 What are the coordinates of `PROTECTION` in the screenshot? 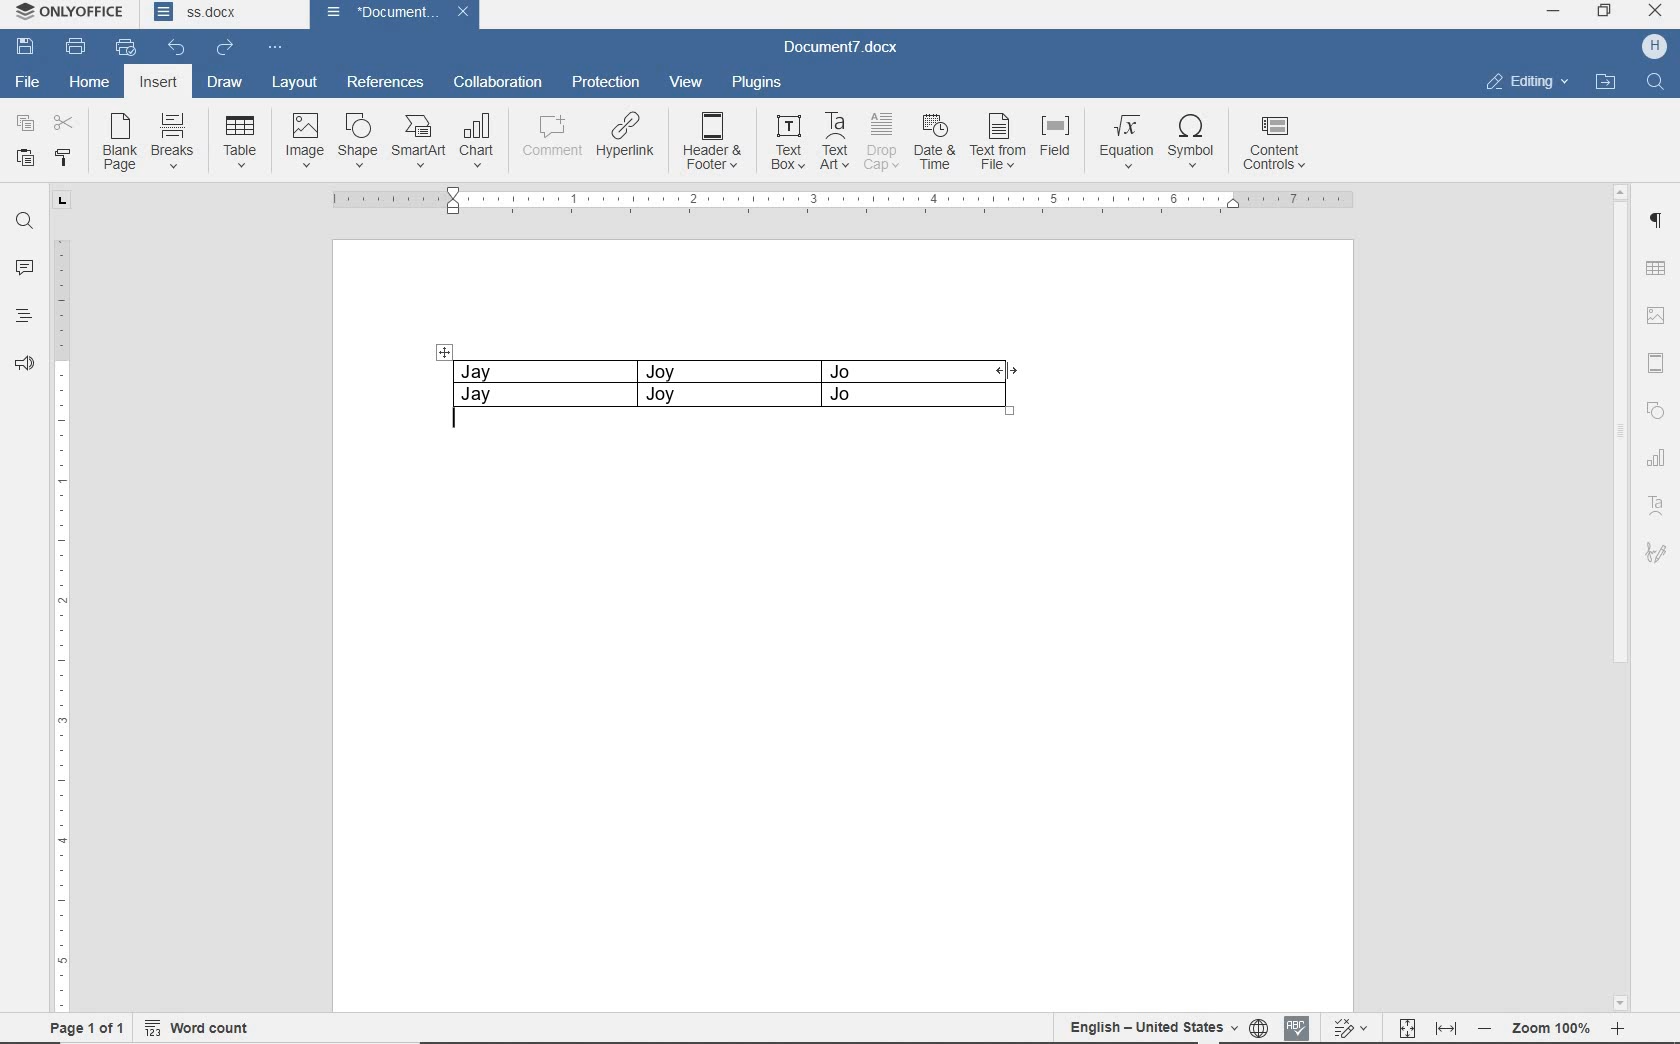 It's located at (604, 82).